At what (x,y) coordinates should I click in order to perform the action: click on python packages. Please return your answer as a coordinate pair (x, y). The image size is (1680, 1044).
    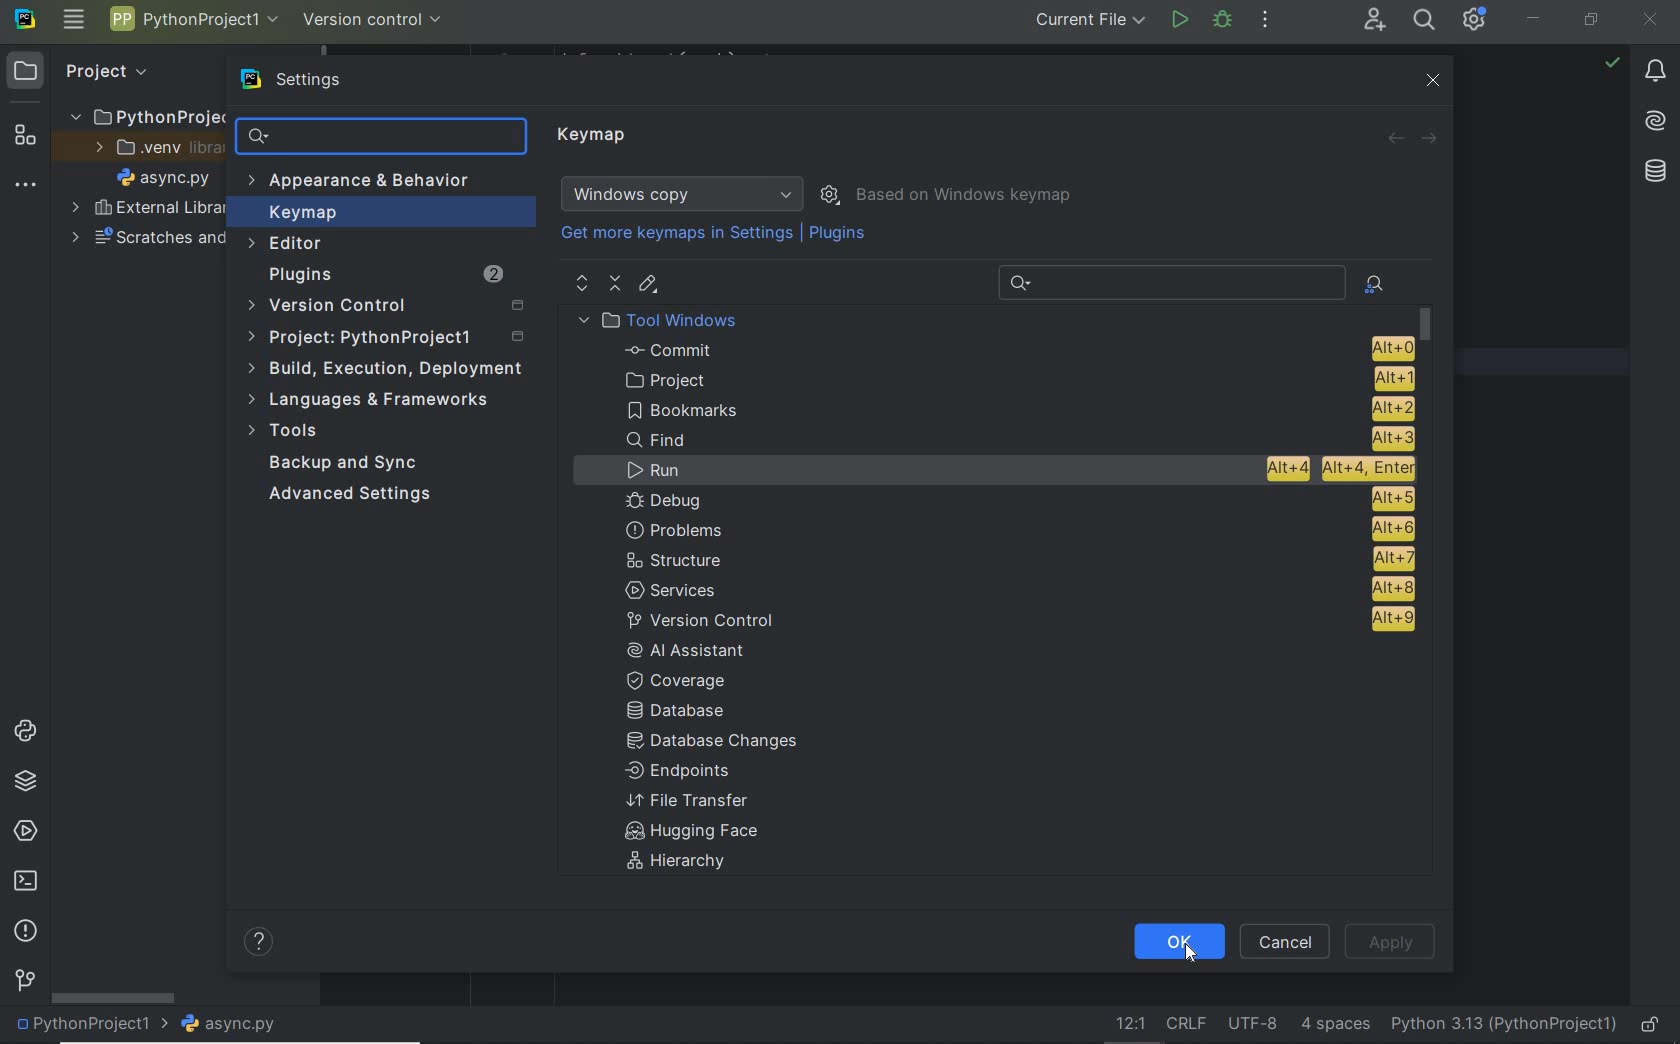
    Looking at the image, I should click on (24, 782).